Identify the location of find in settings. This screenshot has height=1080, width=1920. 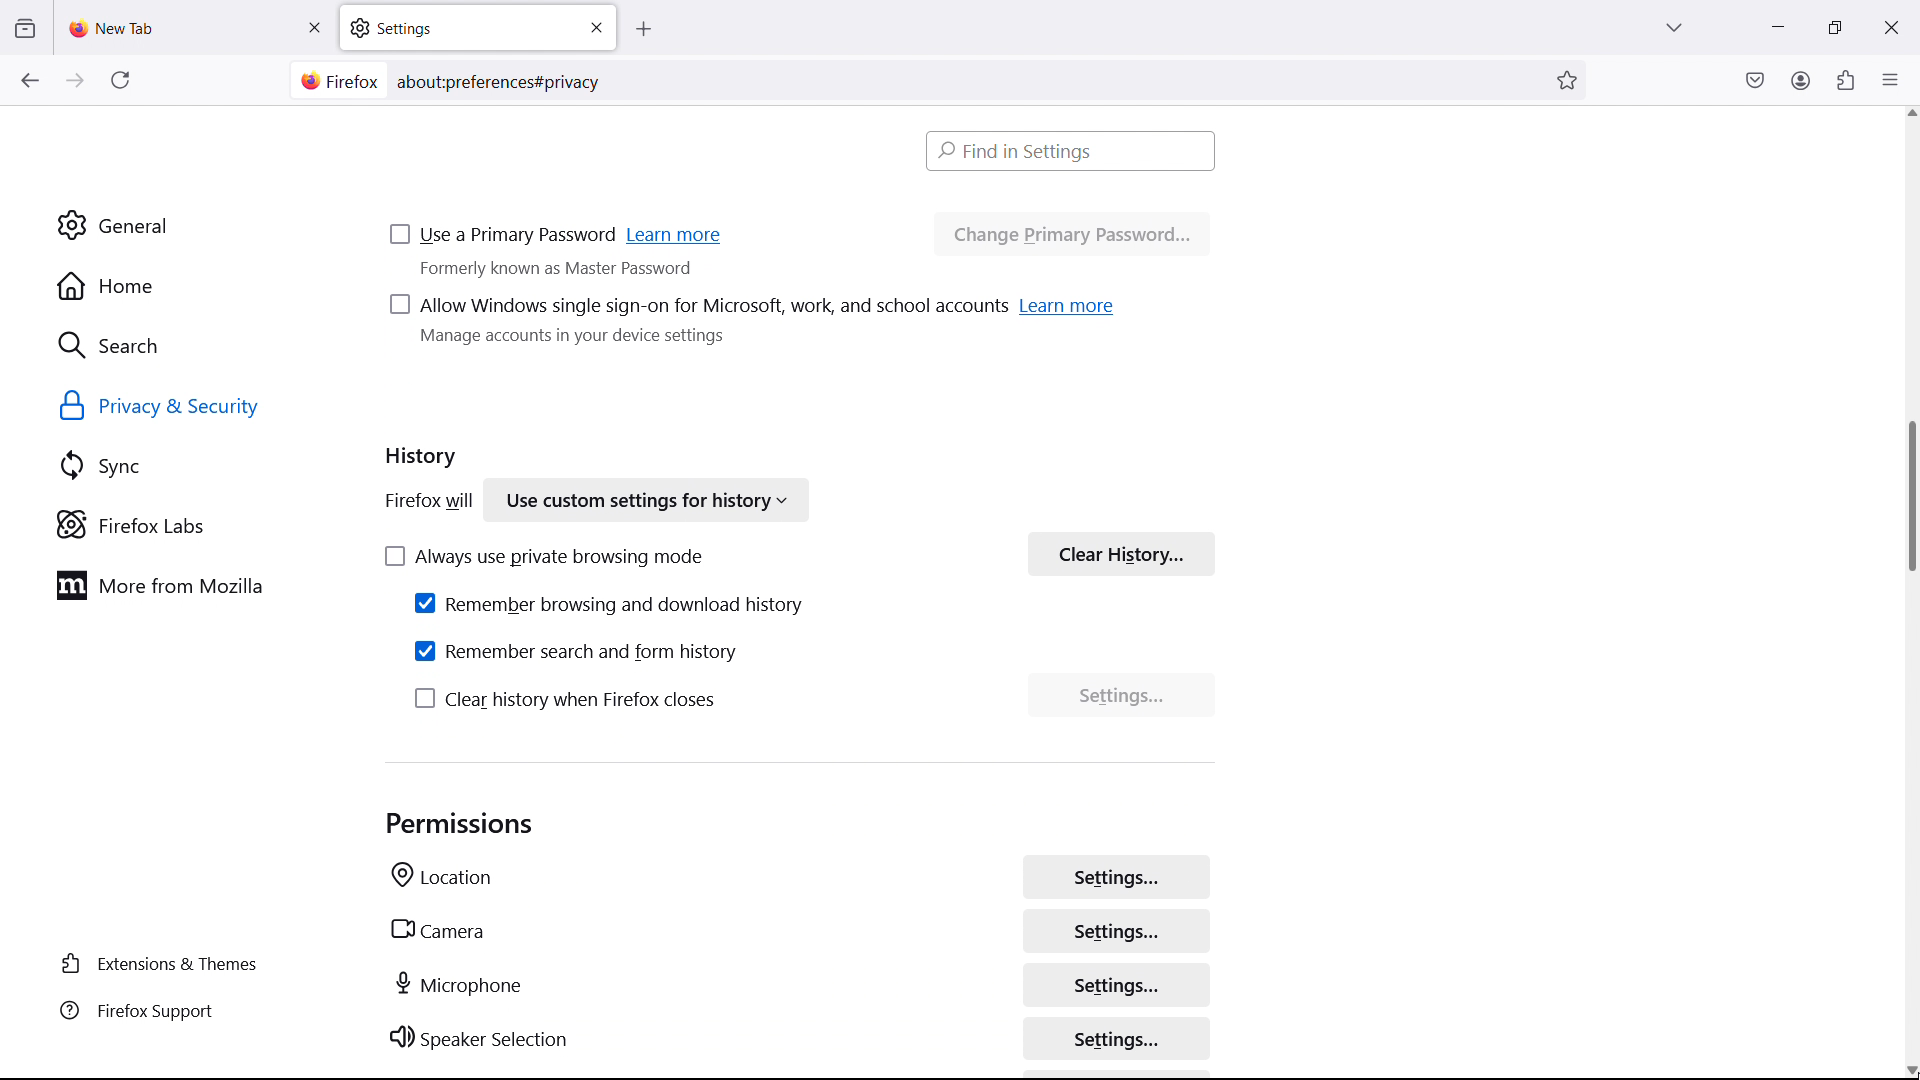
(1072, 150).